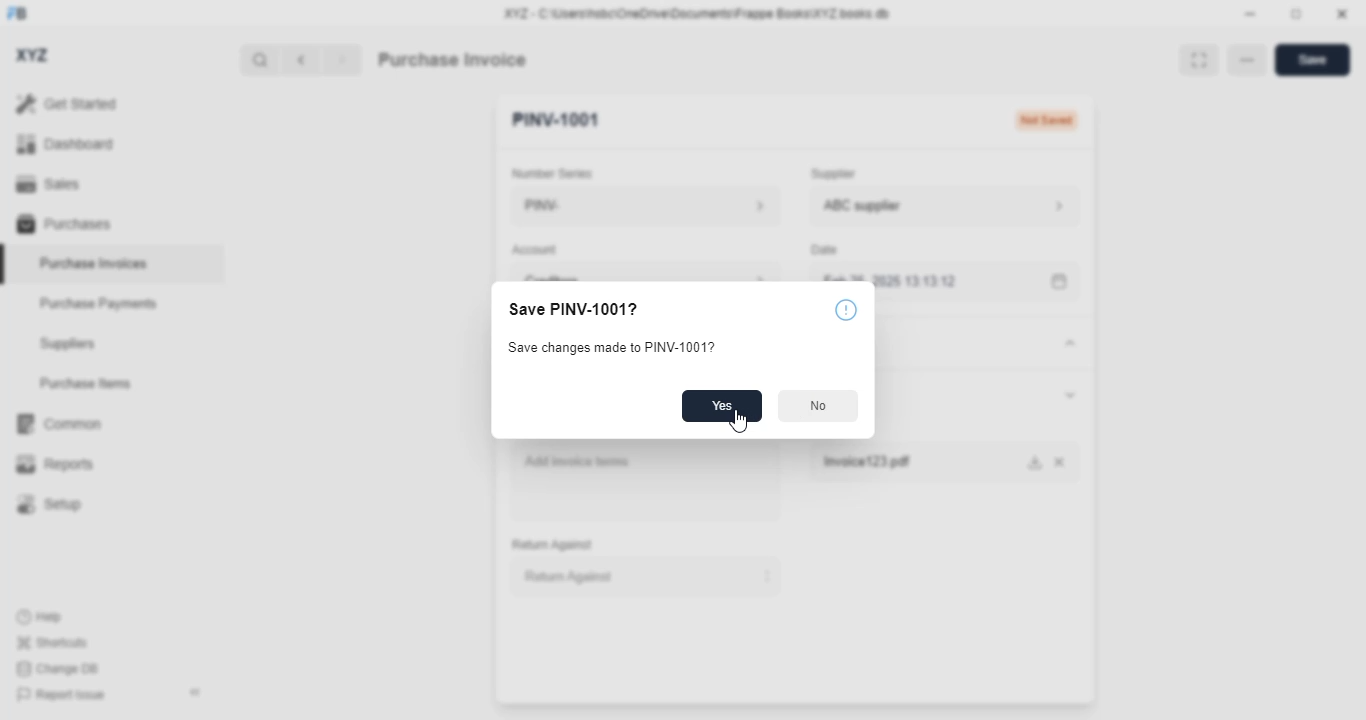 The width and height of the screenshot is (1366, 720). What do you see at coordinates (57, 424) in the screenshot?
I see `common` at bounding box center [57, 424].